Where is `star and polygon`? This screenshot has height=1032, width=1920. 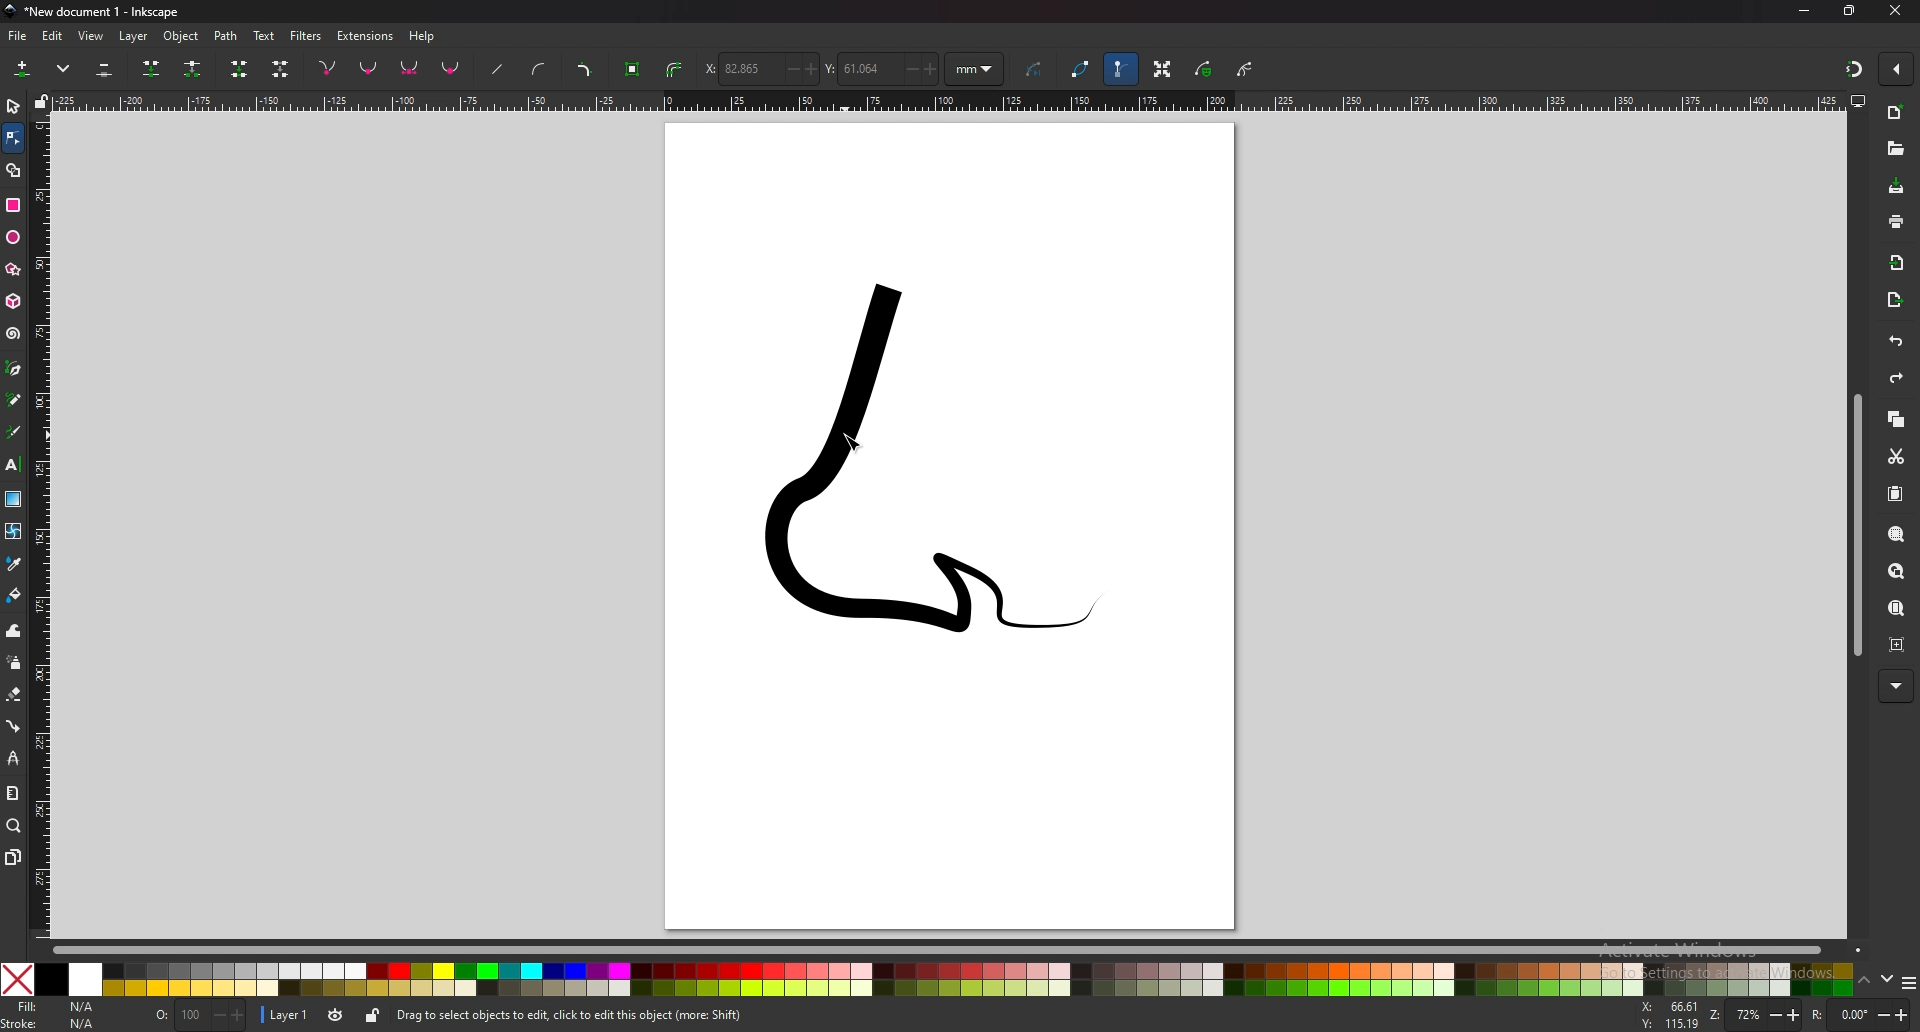 star and polygon is located at coordinates (14, 270).